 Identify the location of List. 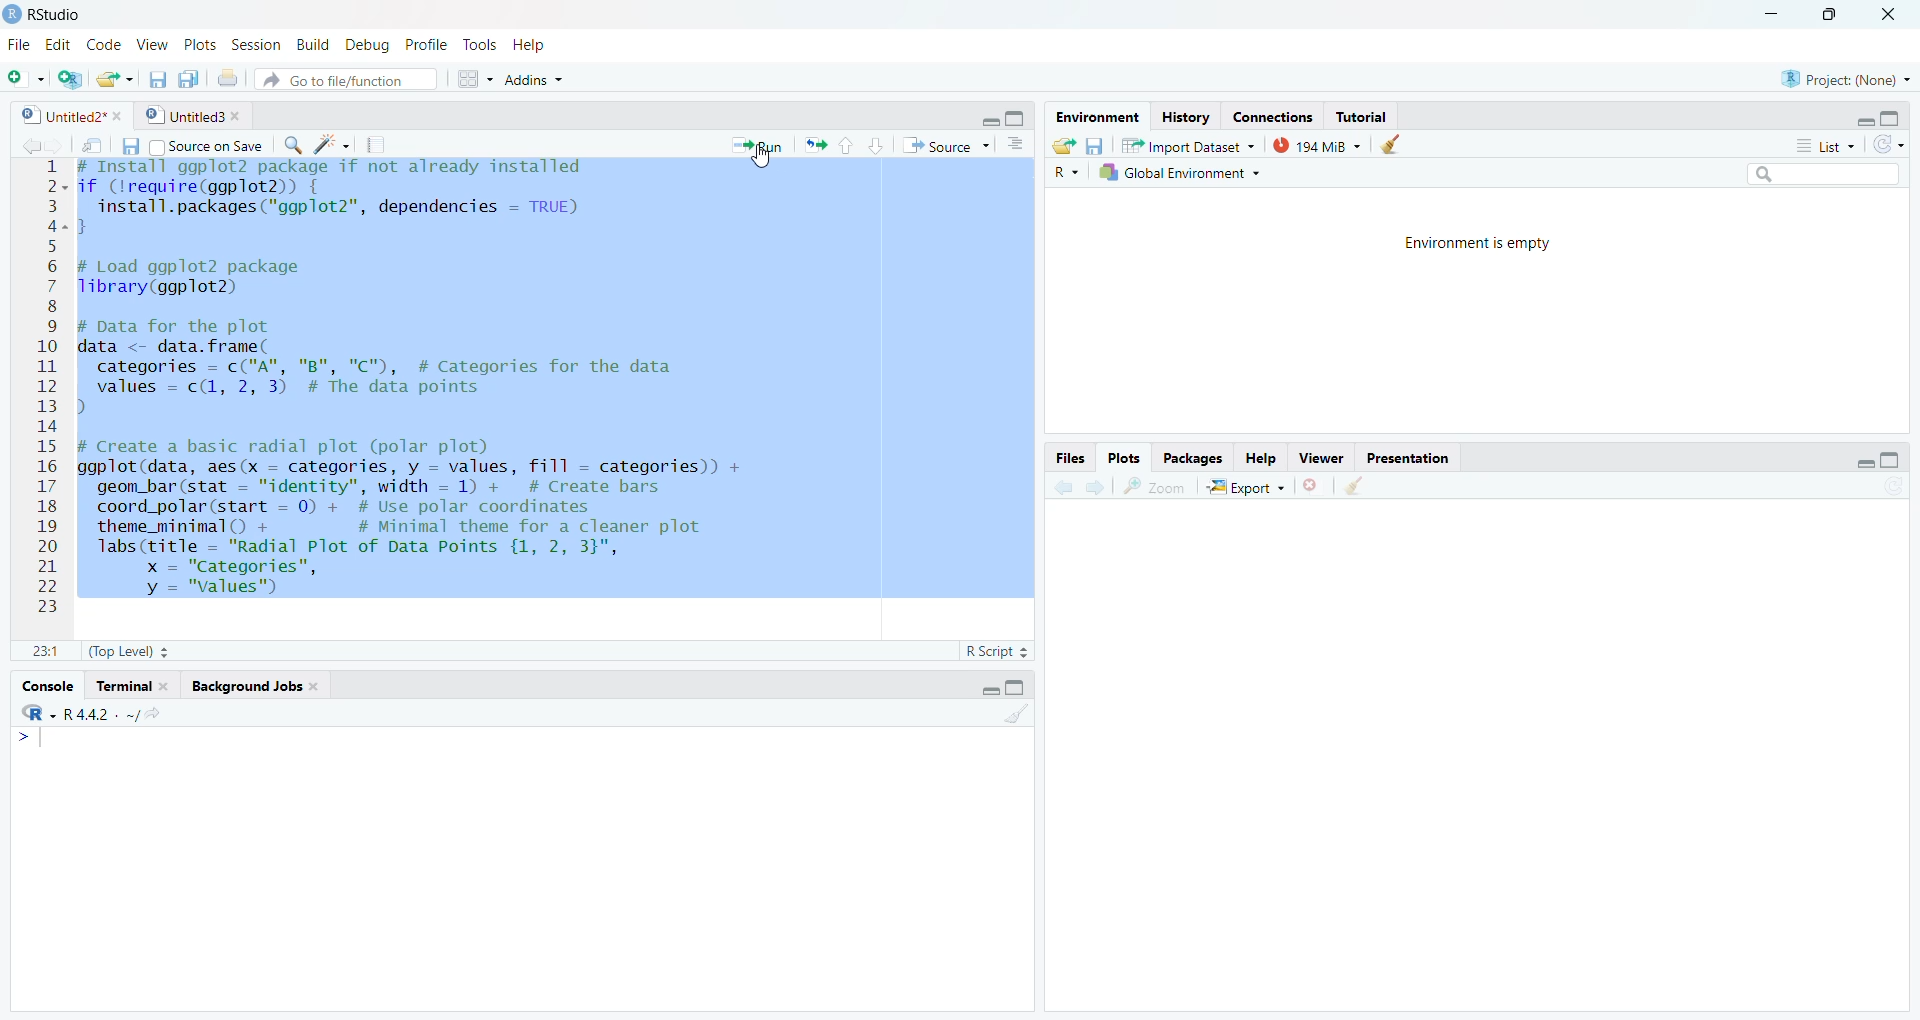
(1823, 145).